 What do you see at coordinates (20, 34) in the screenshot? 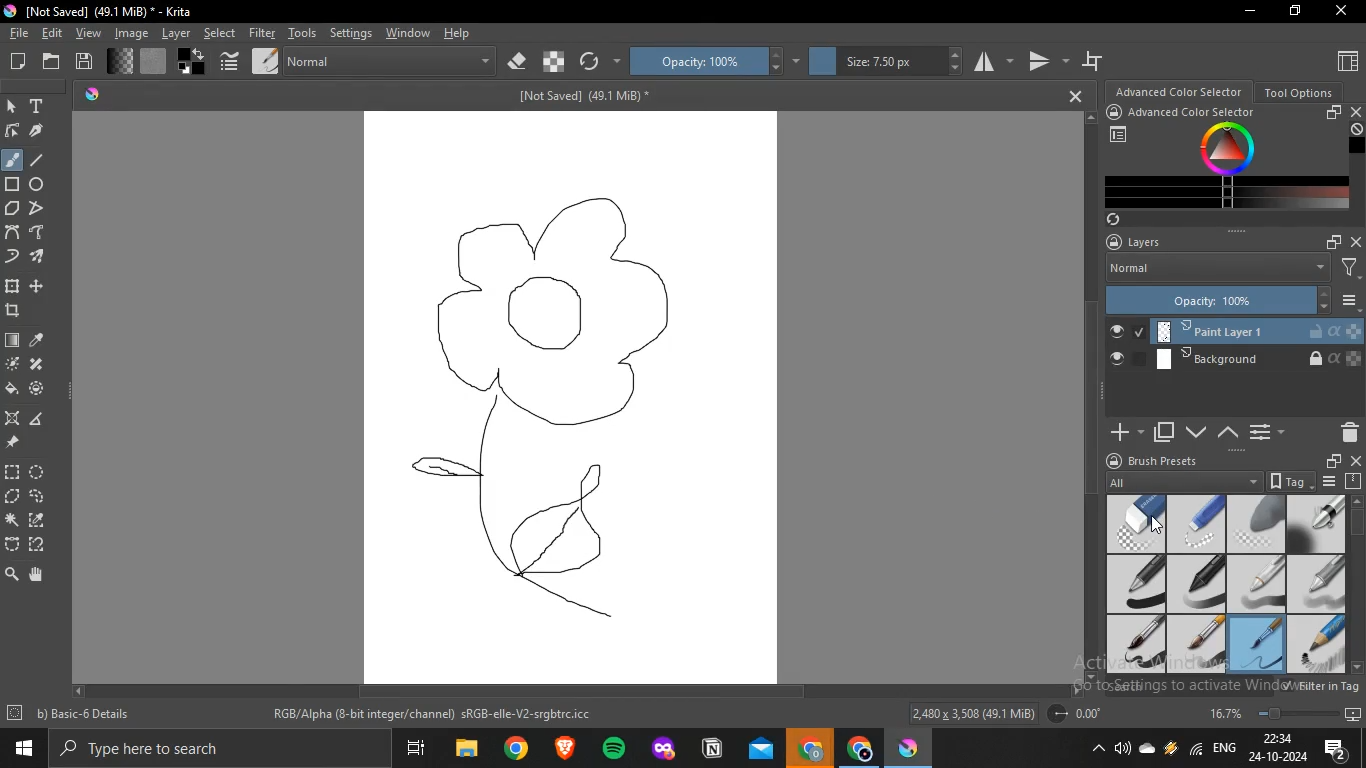
I see `file` at bounding box center [20, 34].